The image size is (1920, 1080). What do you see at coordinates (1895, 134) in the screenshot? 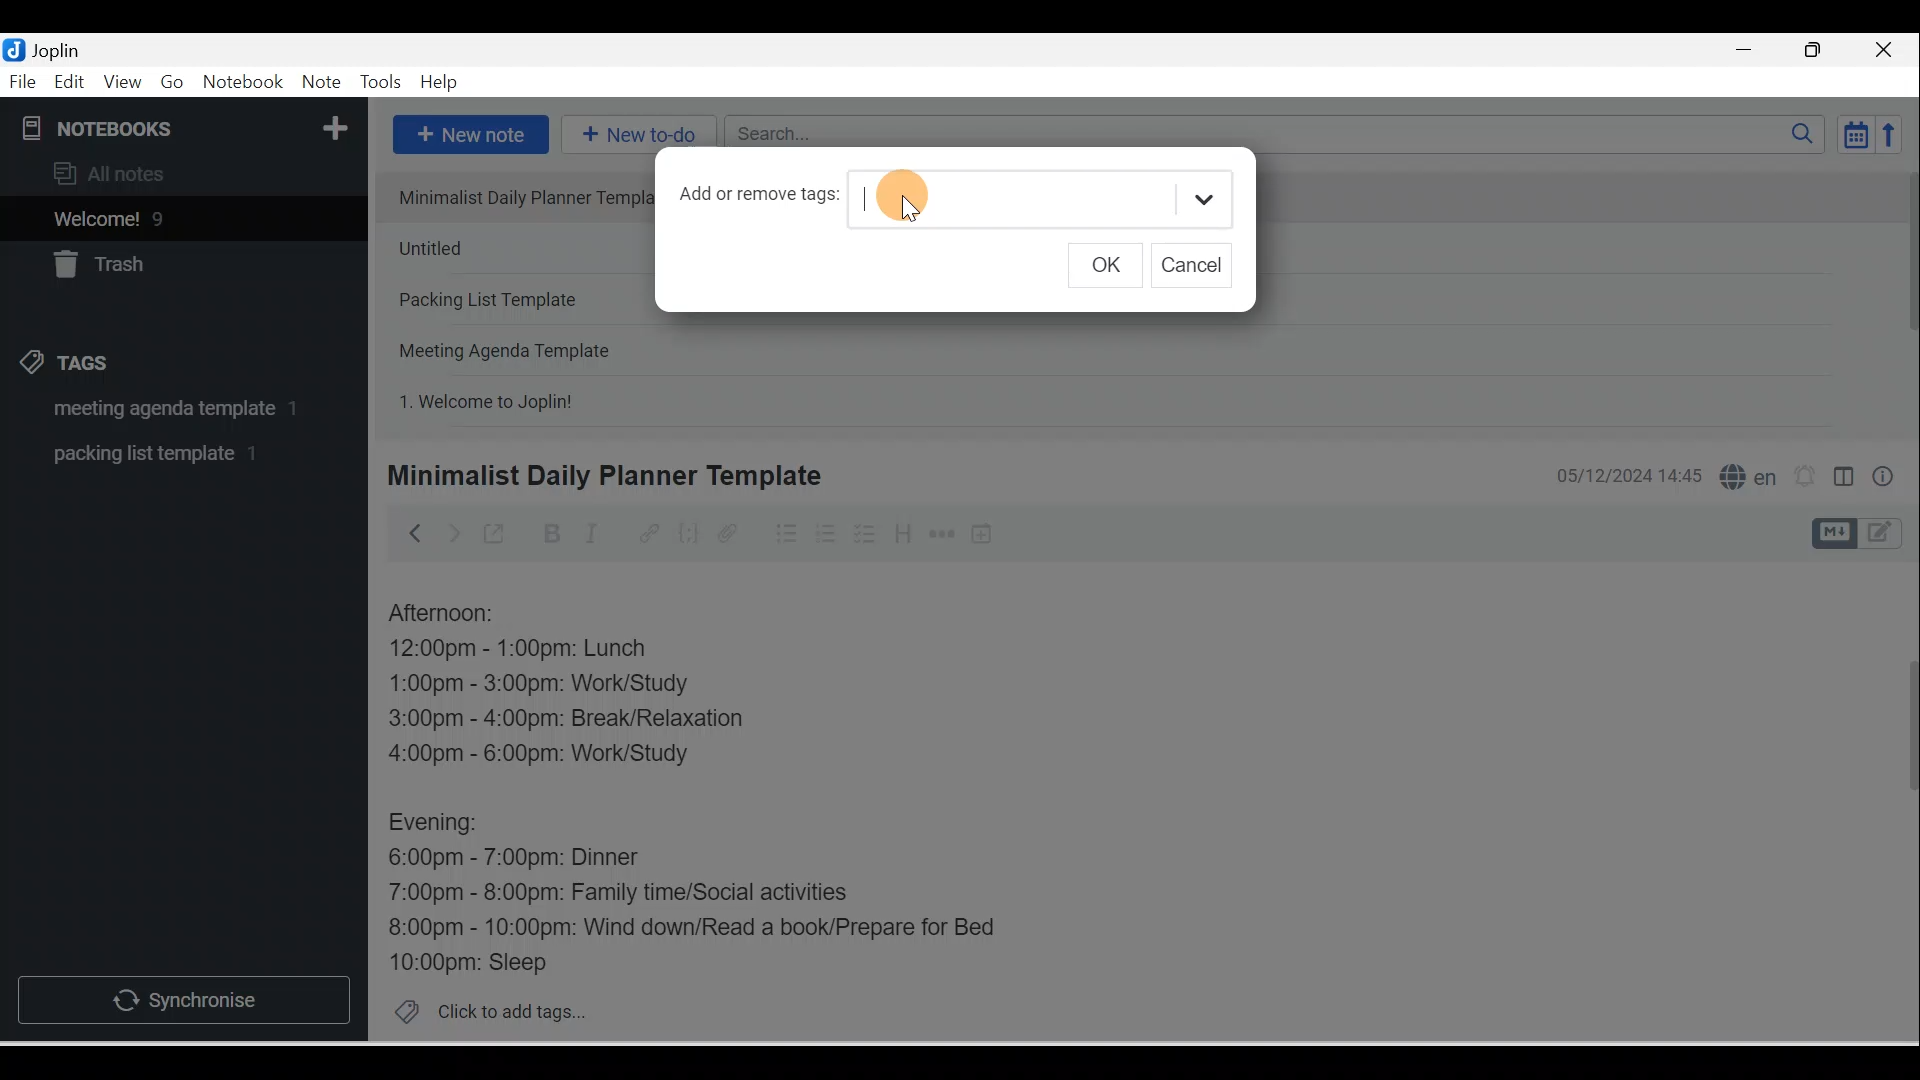
I see `Reverse sort` at bounding box center [1895, 134].